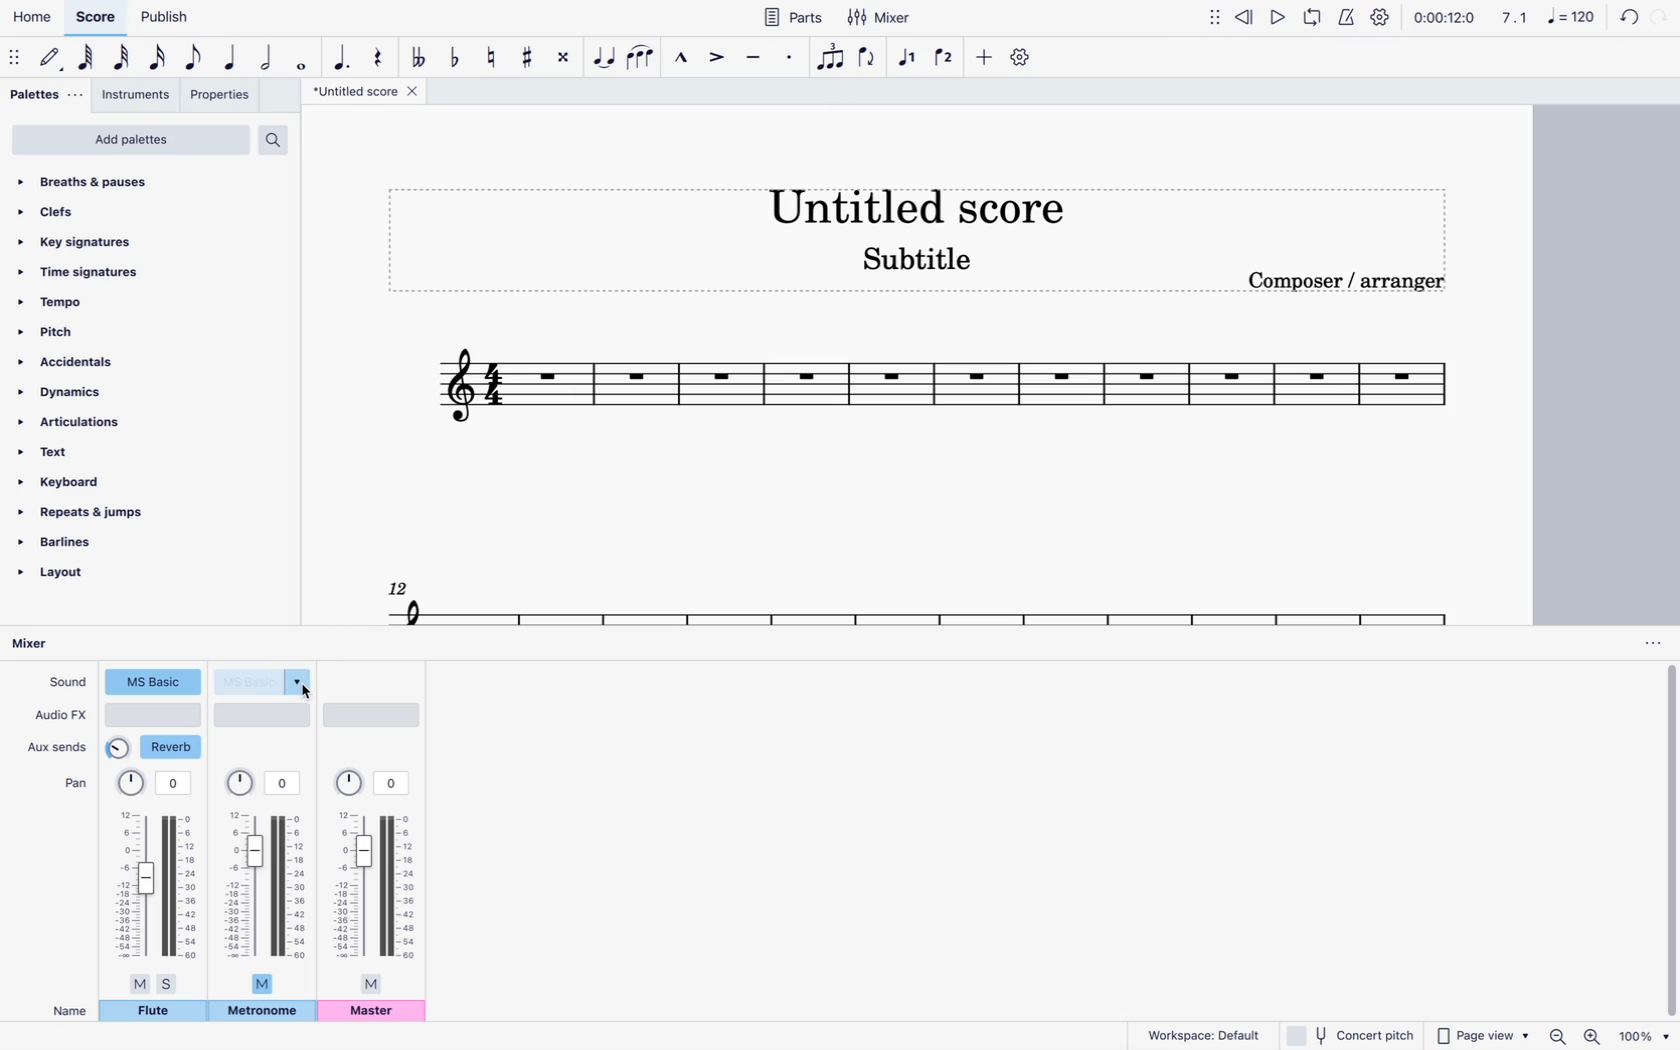  What do you see at coordinates (1359, 285) in the screenshot?
I see `composer / arranger` at bounding box center [1359, 285].